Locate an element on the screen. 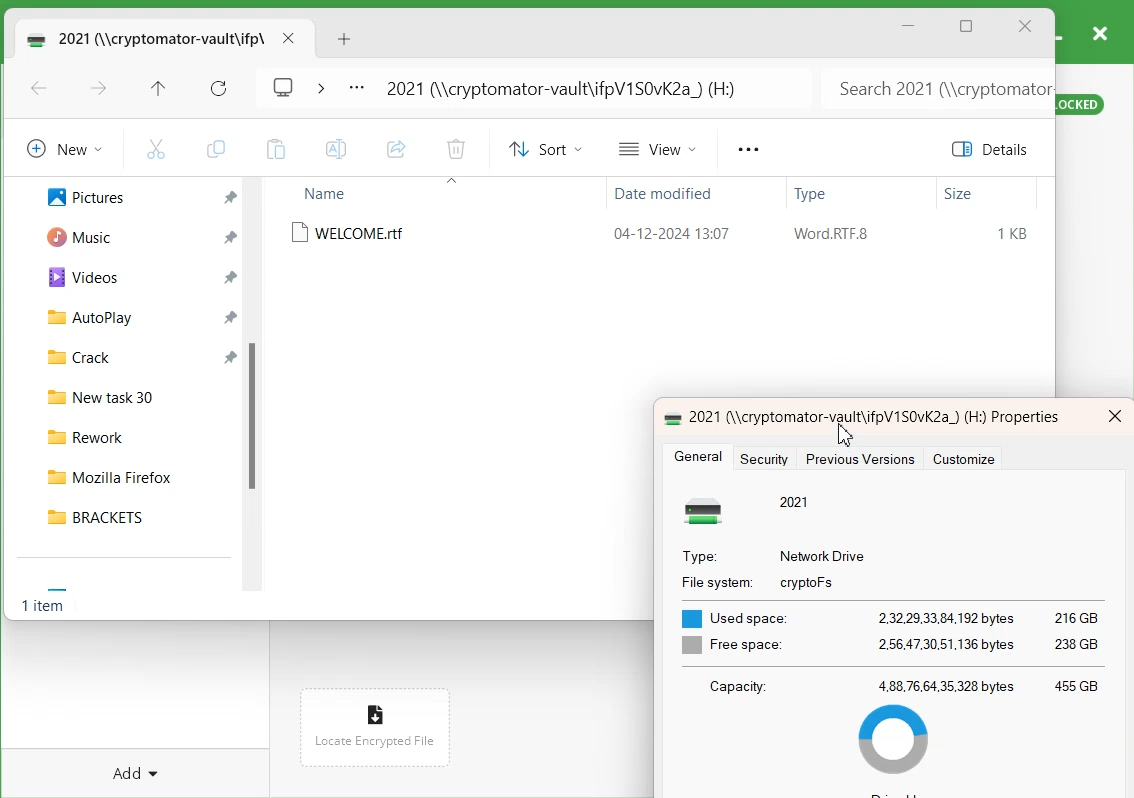 The width and height of the screenshot is (1134, 798). Locate encrypted file is located at coordinates (375, 740).